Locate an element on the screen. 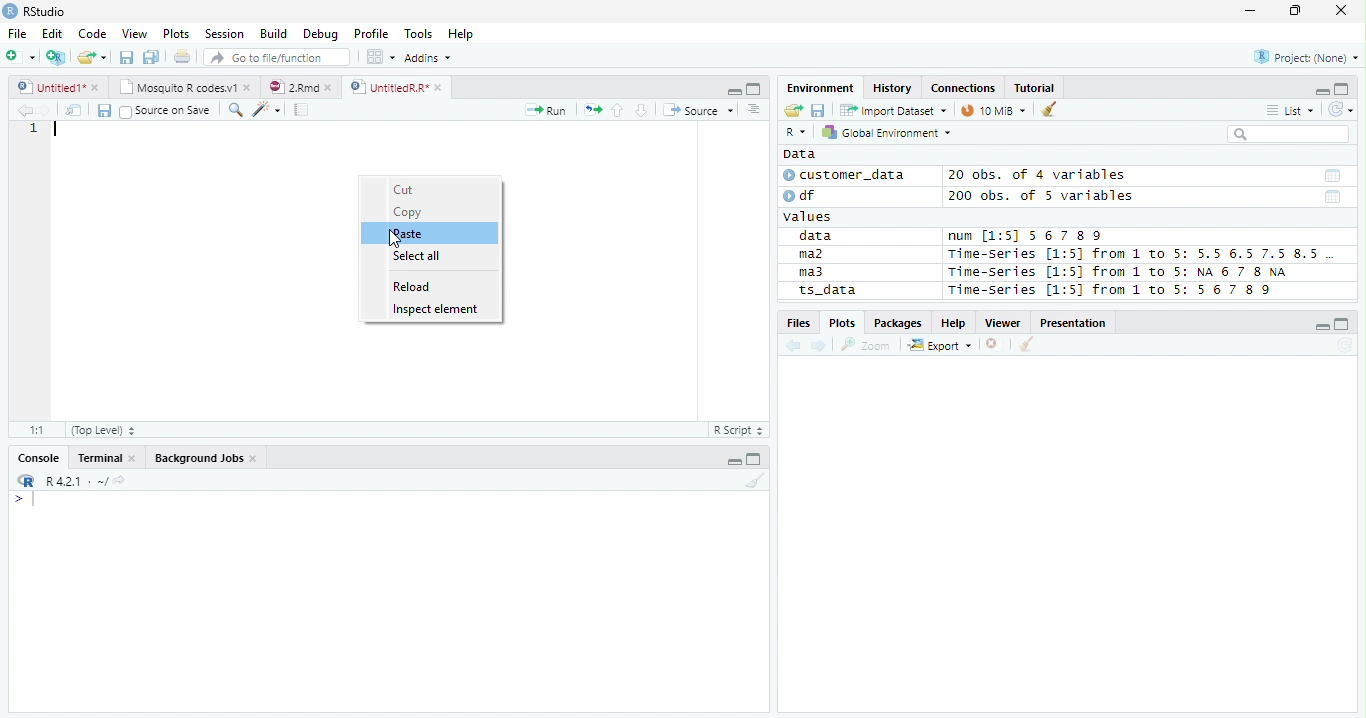 Image resolution: width=1366 pixels, height=718 pixels. Clean is located at coordinates (1051, 108).